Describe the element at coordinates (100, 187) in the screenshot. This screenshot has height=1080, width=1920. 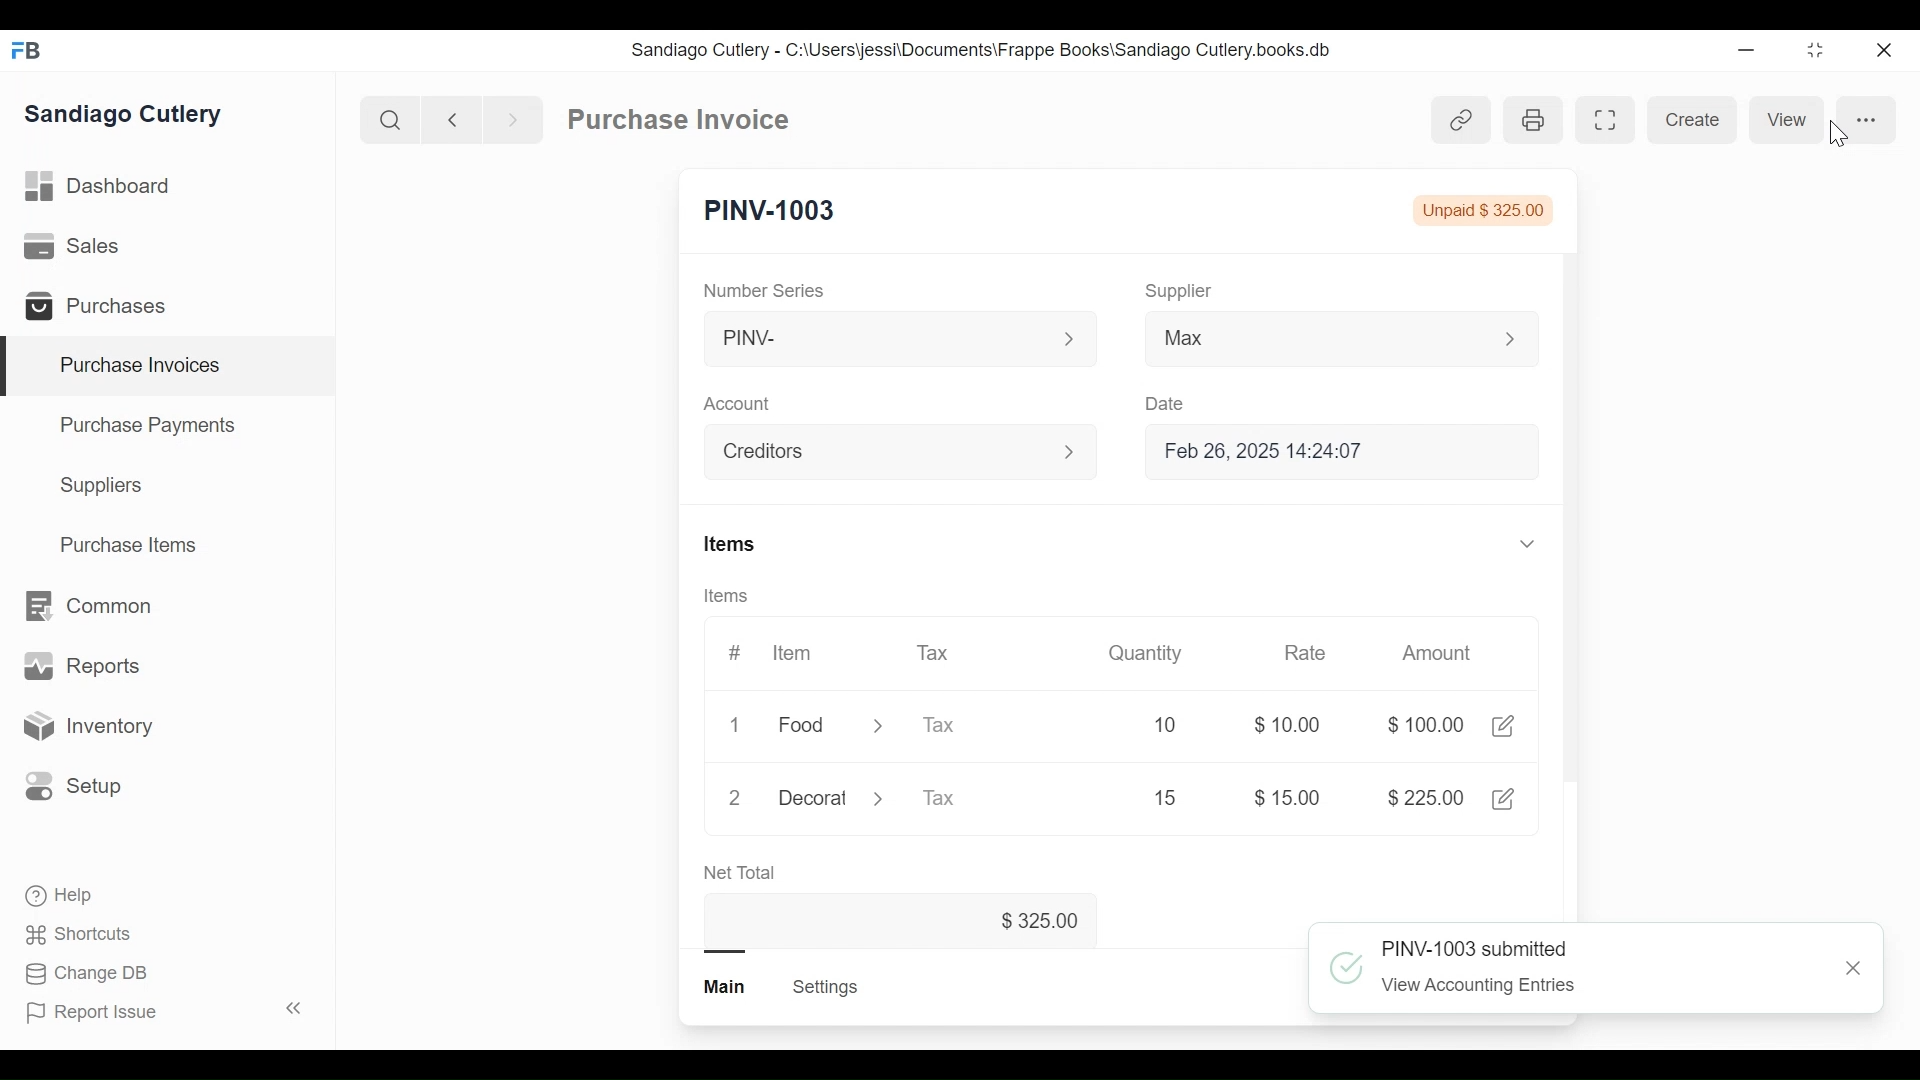
I see `Dashboard` at that location.